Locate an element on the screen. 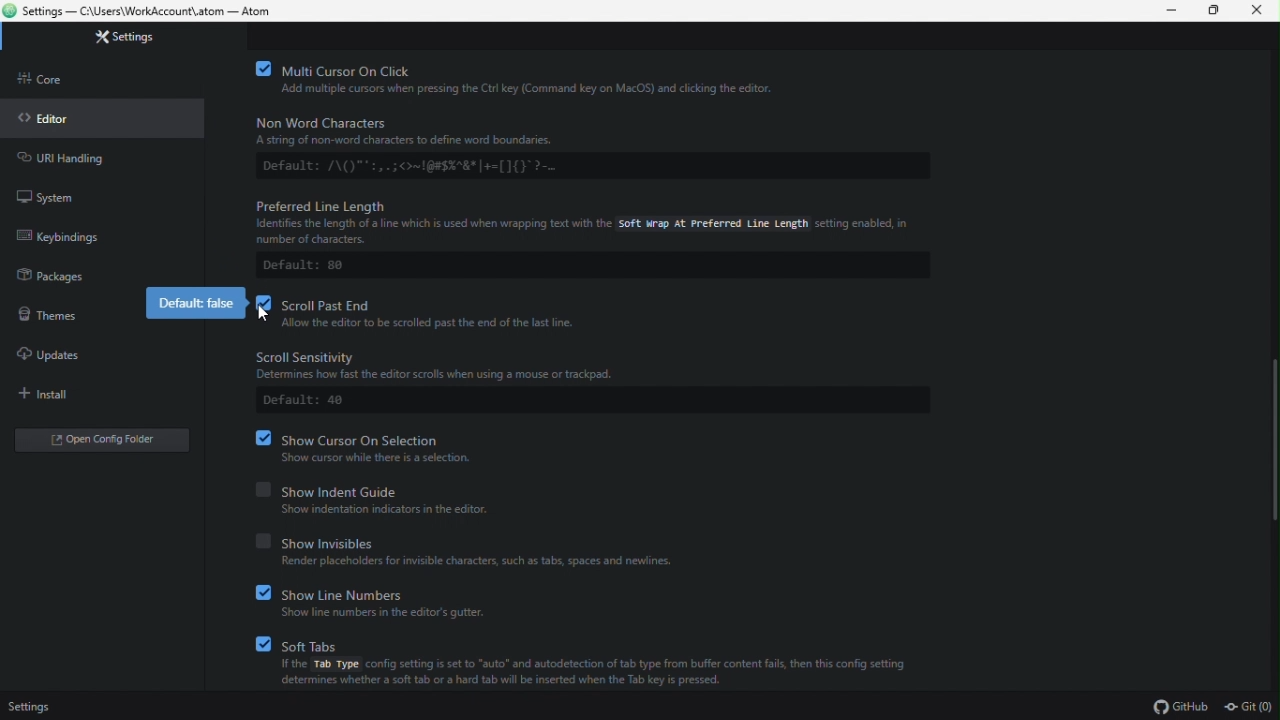 The height and width of the screenshot is (720, 1280). URL handling is located at coordinates (83, 159).